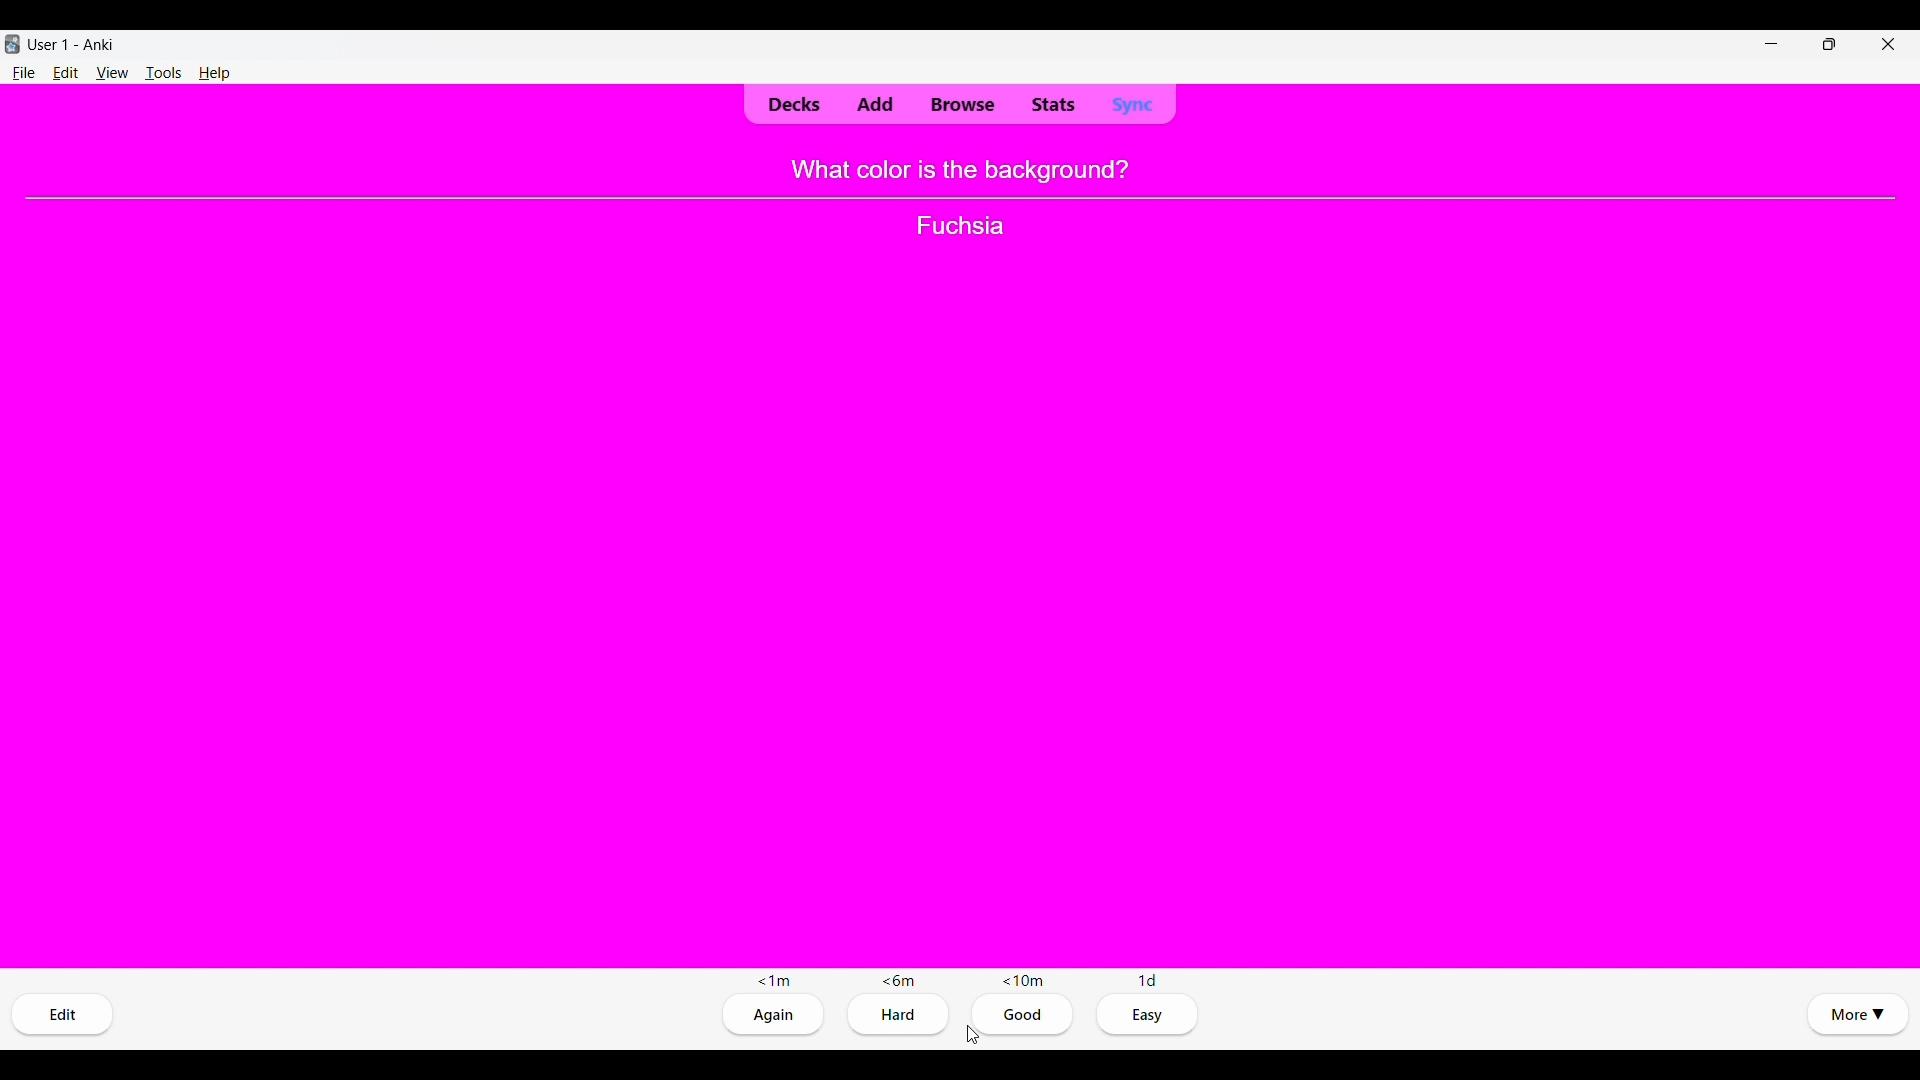  What do you see at coordinates (1149, 1015) in the screenshot?
I see `Easy button` at bounding box center [1149, 1015].